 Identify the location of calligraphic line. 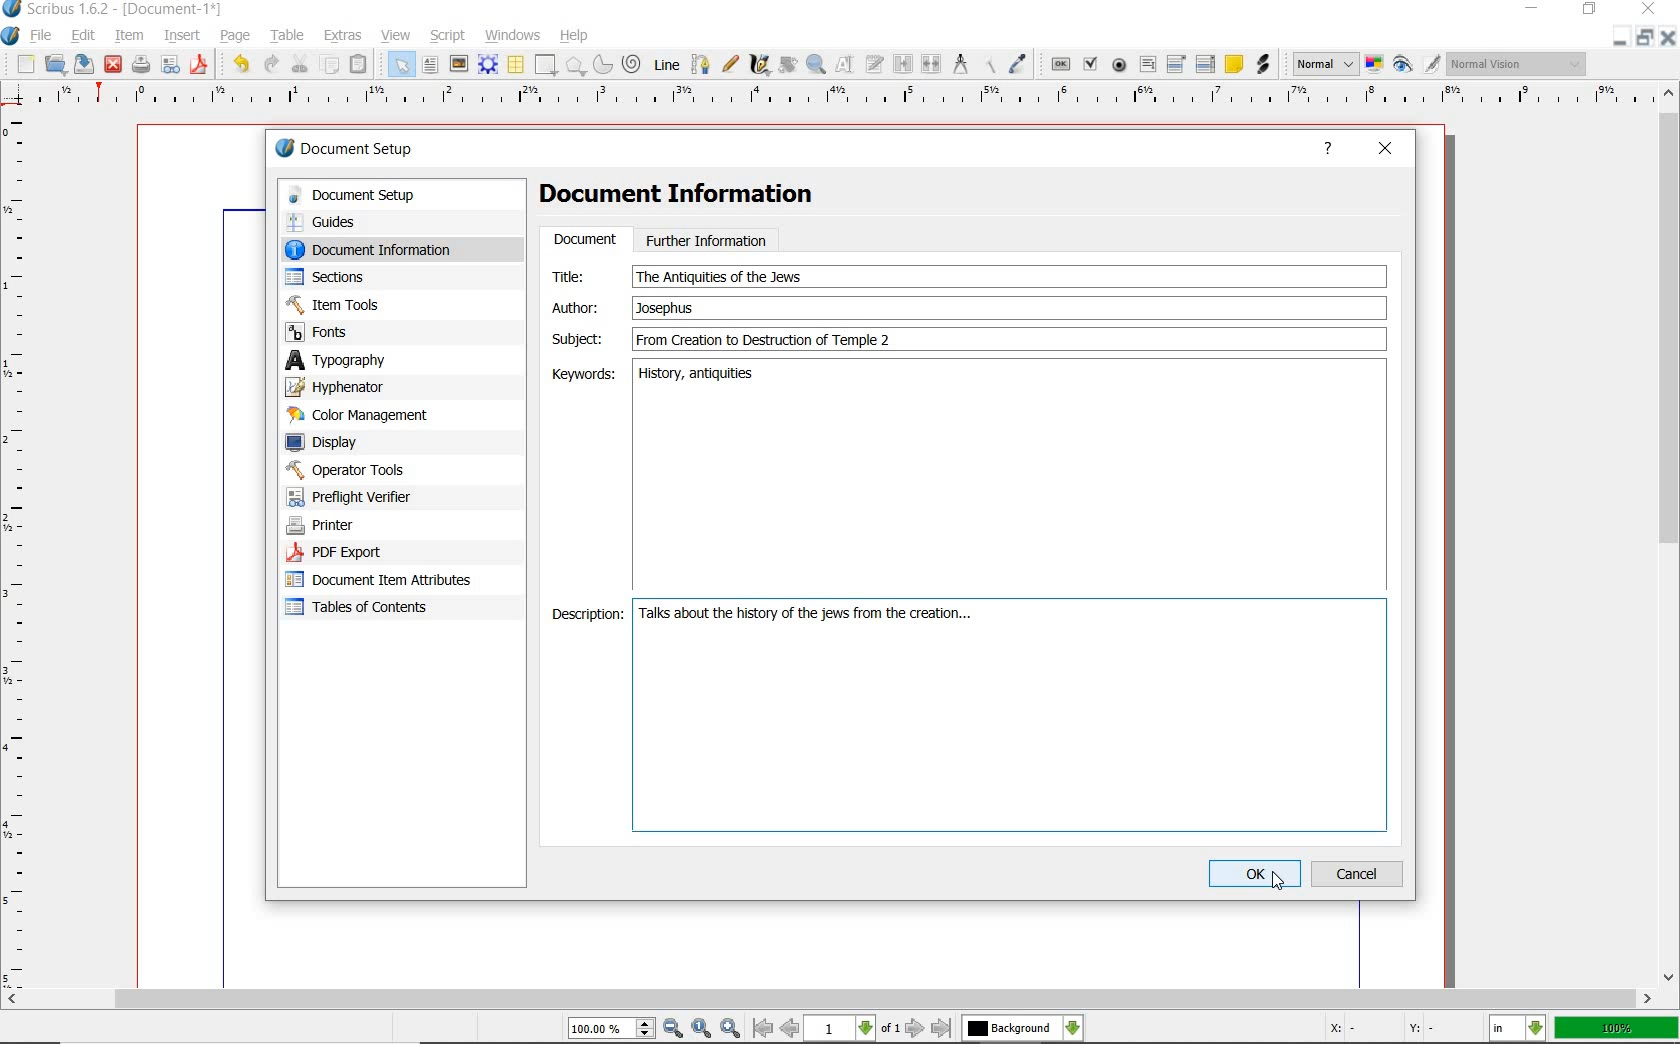
(760, 66).